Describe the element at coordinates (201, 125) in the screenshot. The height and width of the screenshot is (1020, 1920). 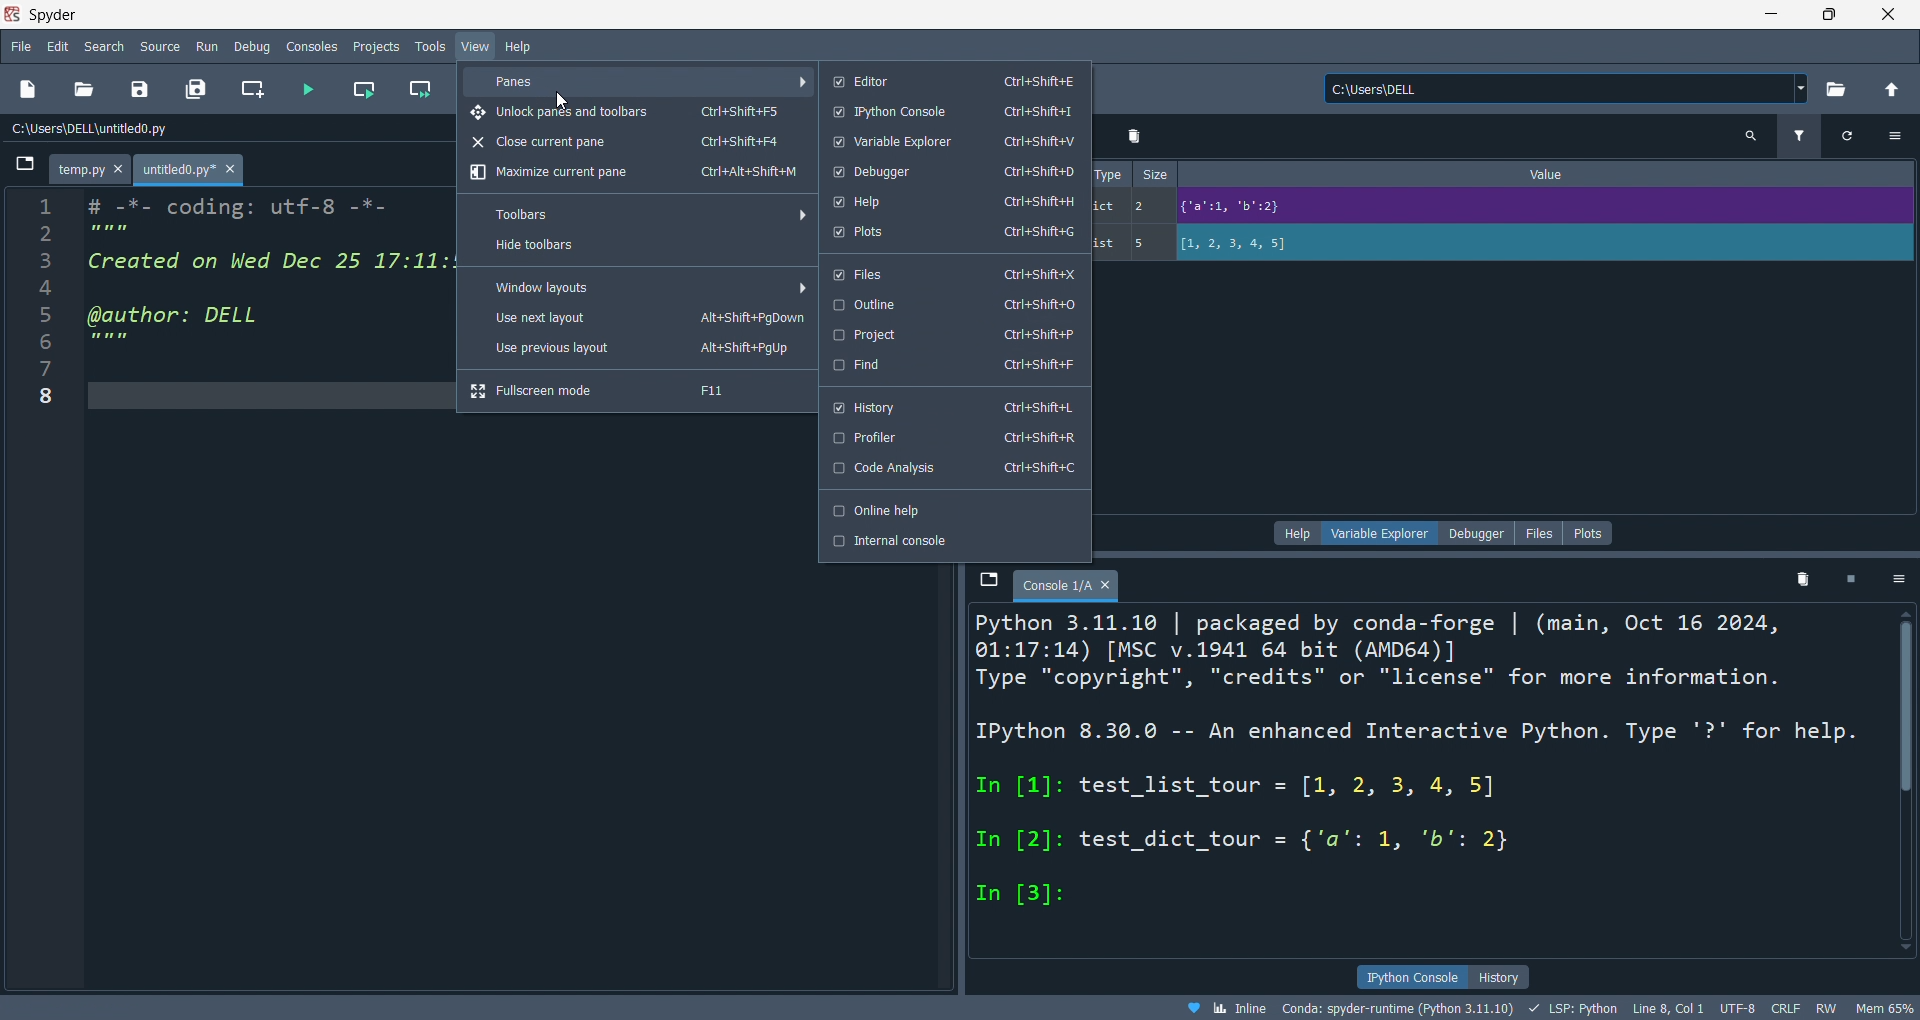
I see `C:\Users\DELL\untitled0.py` at that location.